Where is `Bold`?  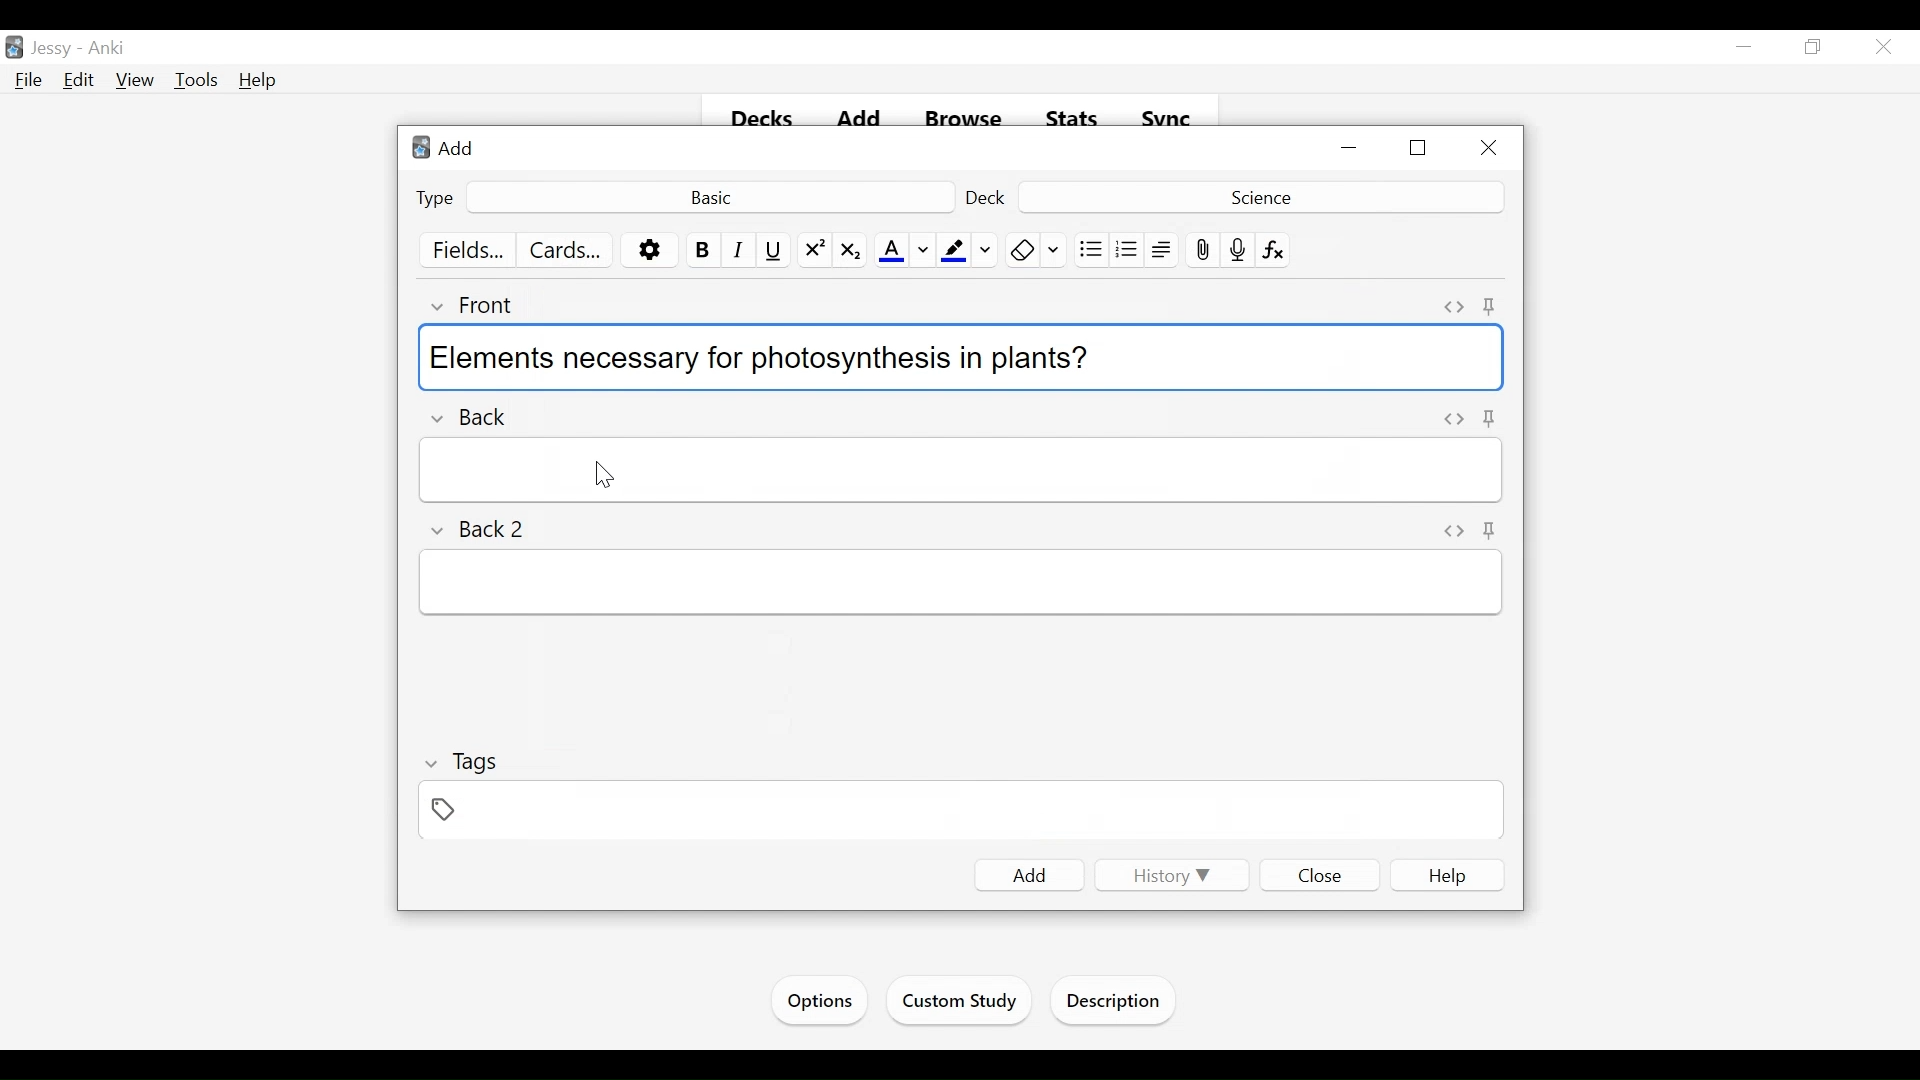 Bold is located at coordinates (701, 250).